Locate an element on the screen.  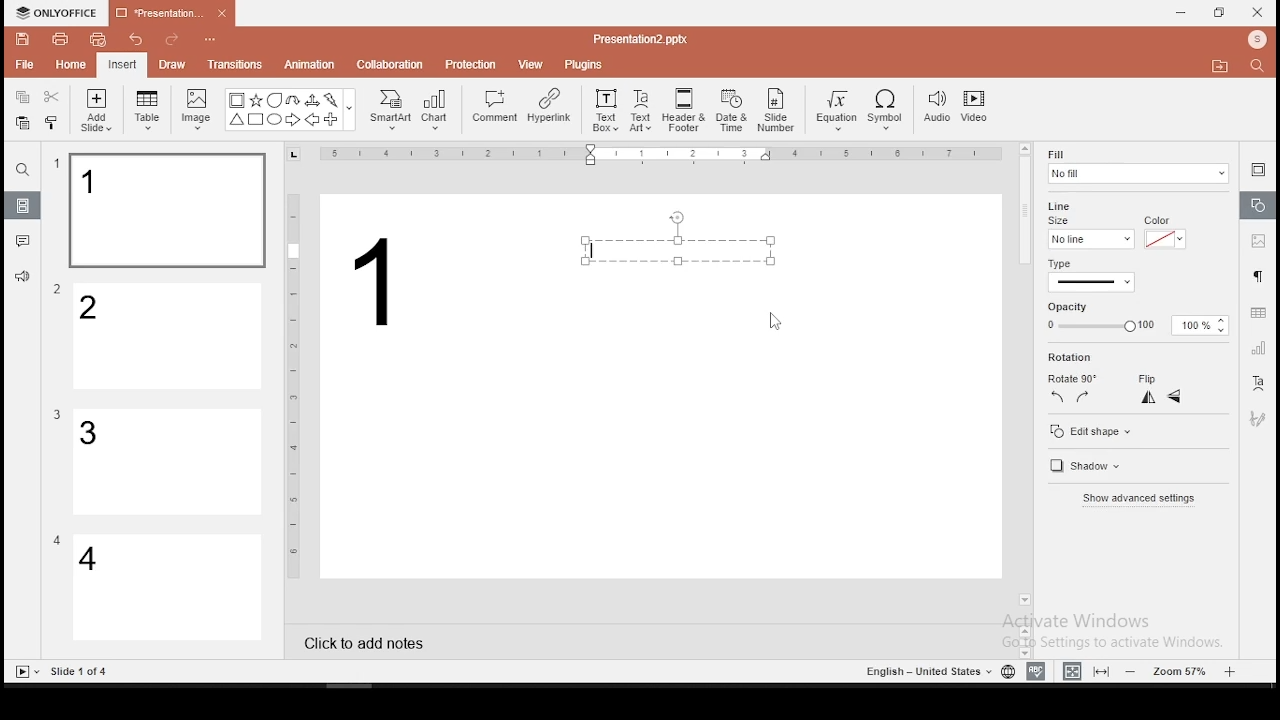
comment is located at coordinates (495, 107).